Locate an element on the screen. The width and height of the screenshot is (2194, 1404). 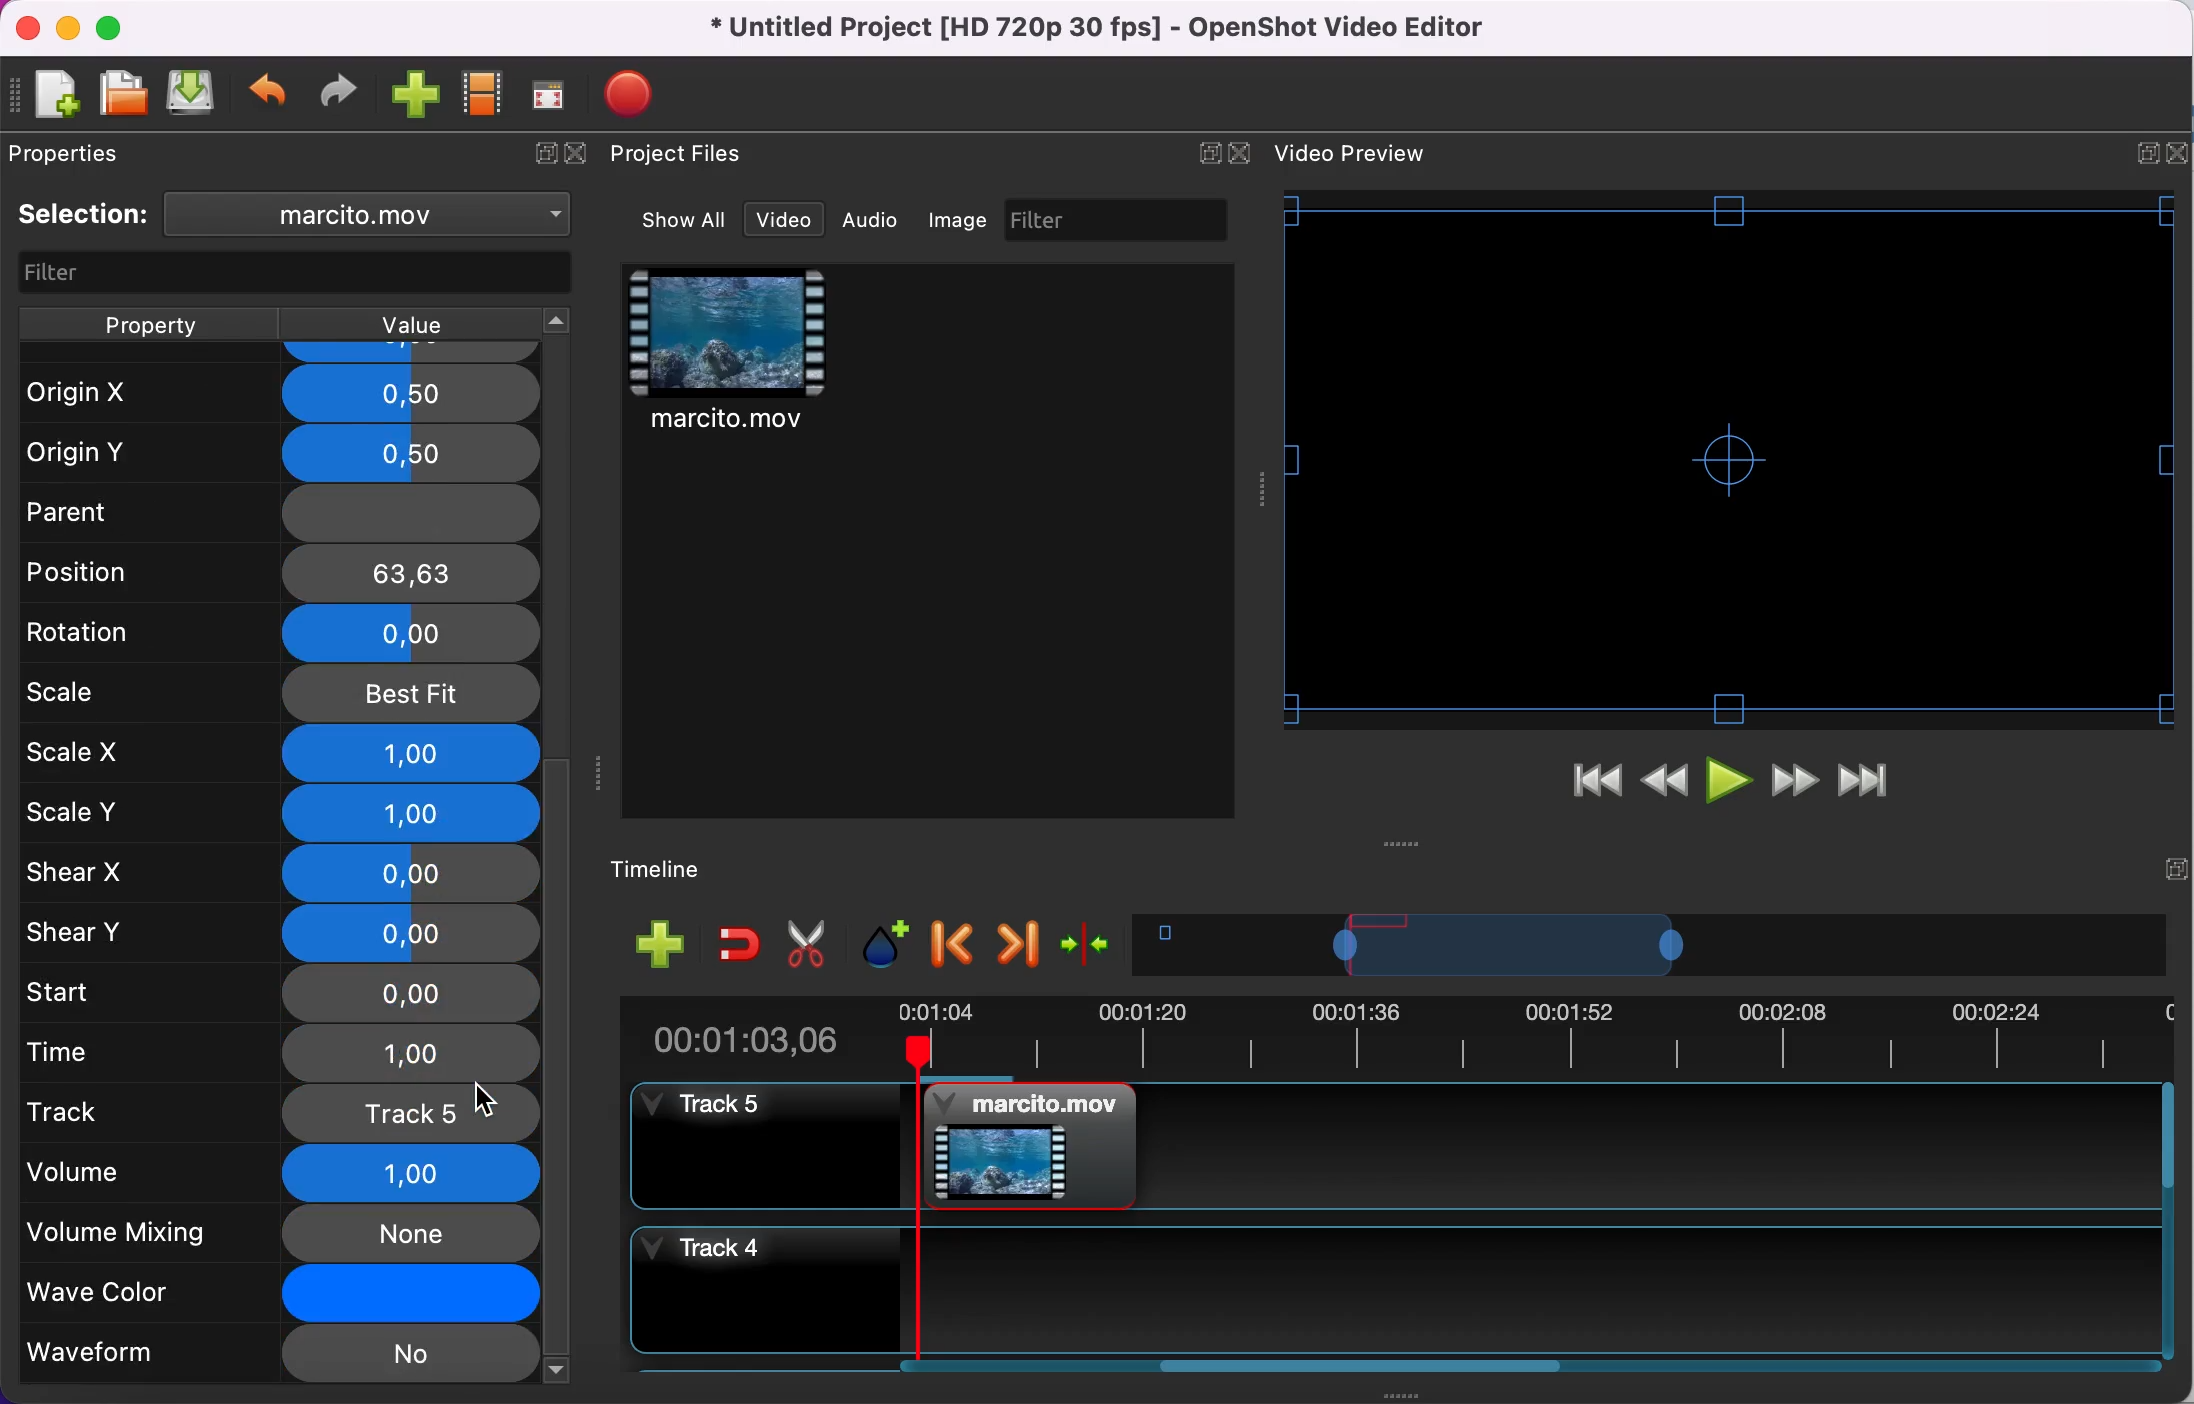
undo is located at coordinates (270, 95).